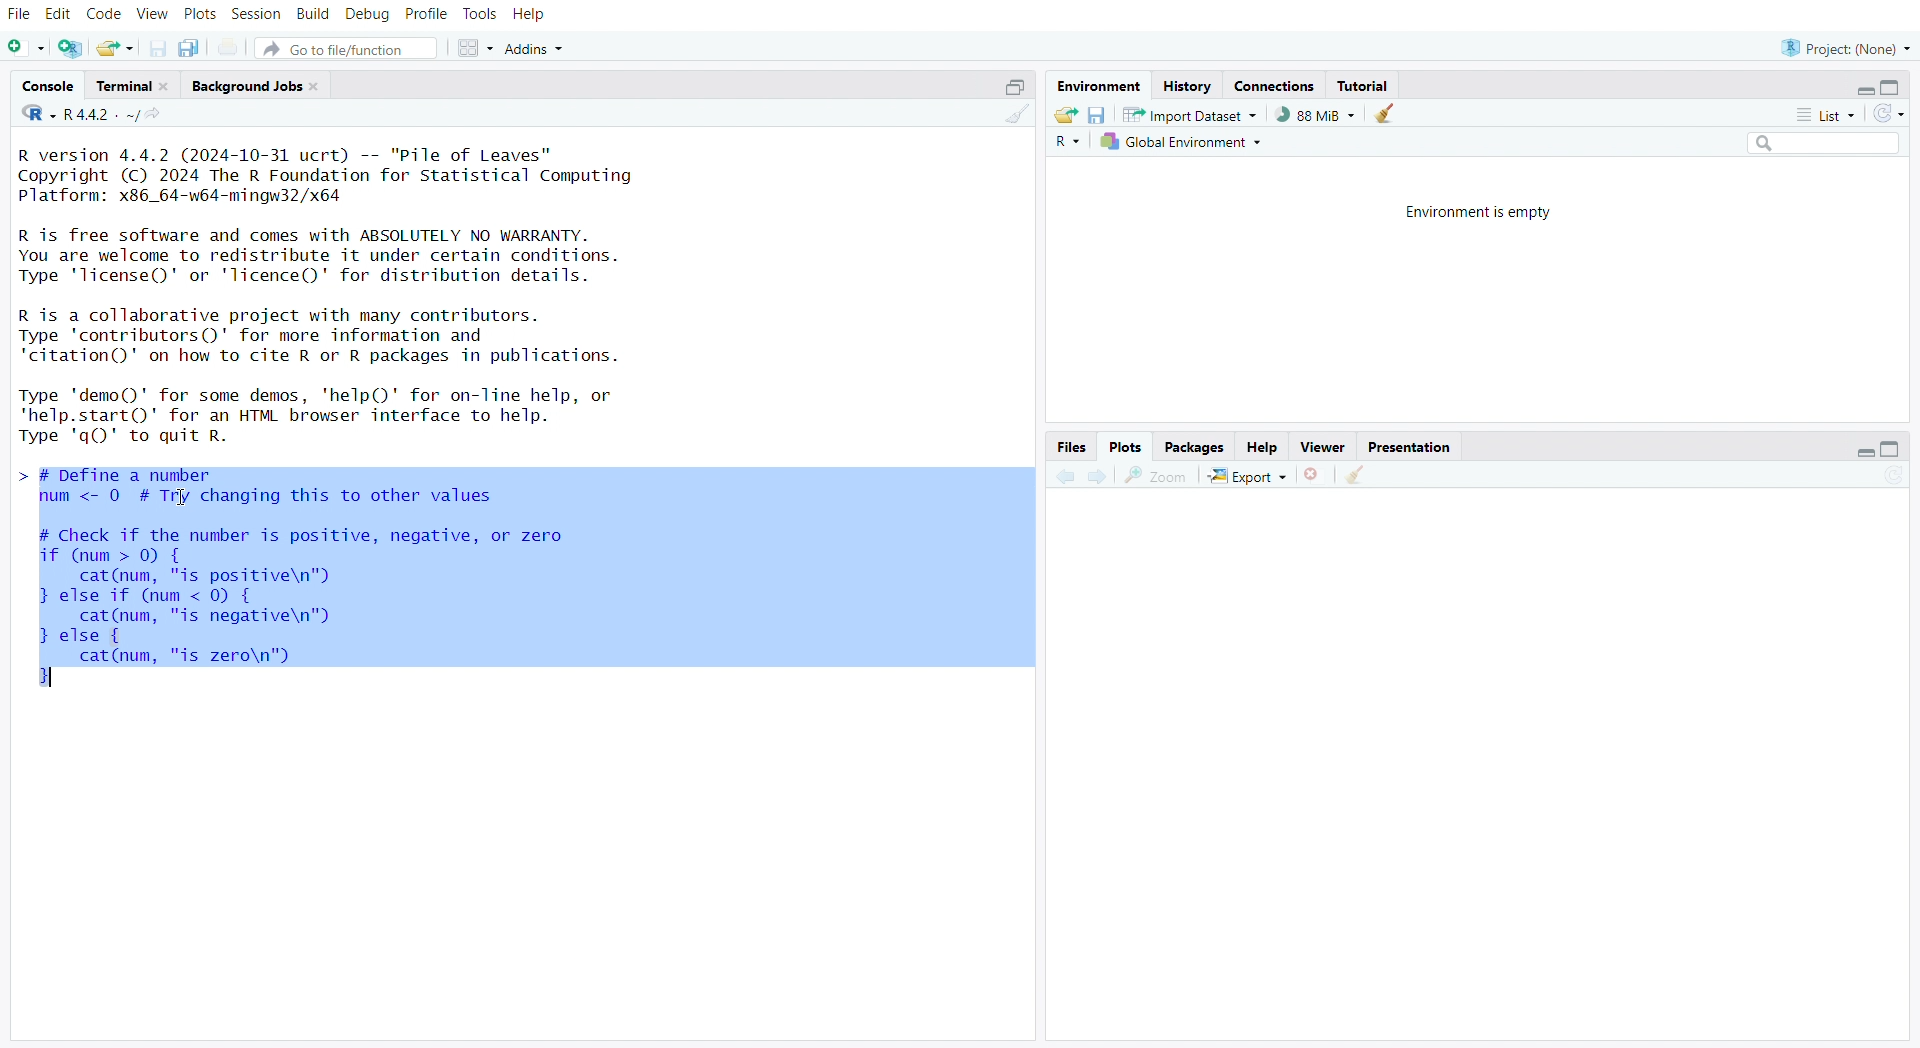 The height and width of the screenshot is (1048, 1920). What do you see at coordinates (1009, 87) in the screenshot?
I see `expand` at bounding box center [1009, 87].